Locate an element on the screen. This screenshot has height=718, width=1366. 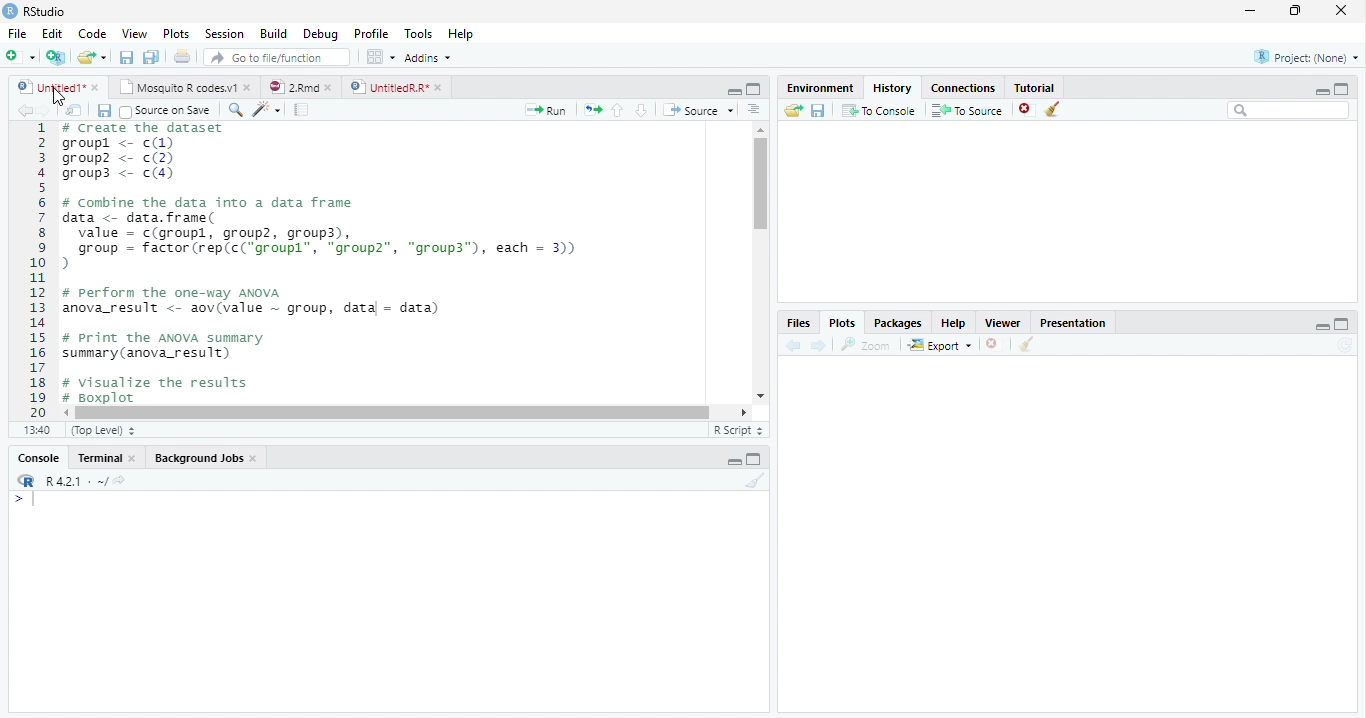
Edit is located at coordinates (51, 33).